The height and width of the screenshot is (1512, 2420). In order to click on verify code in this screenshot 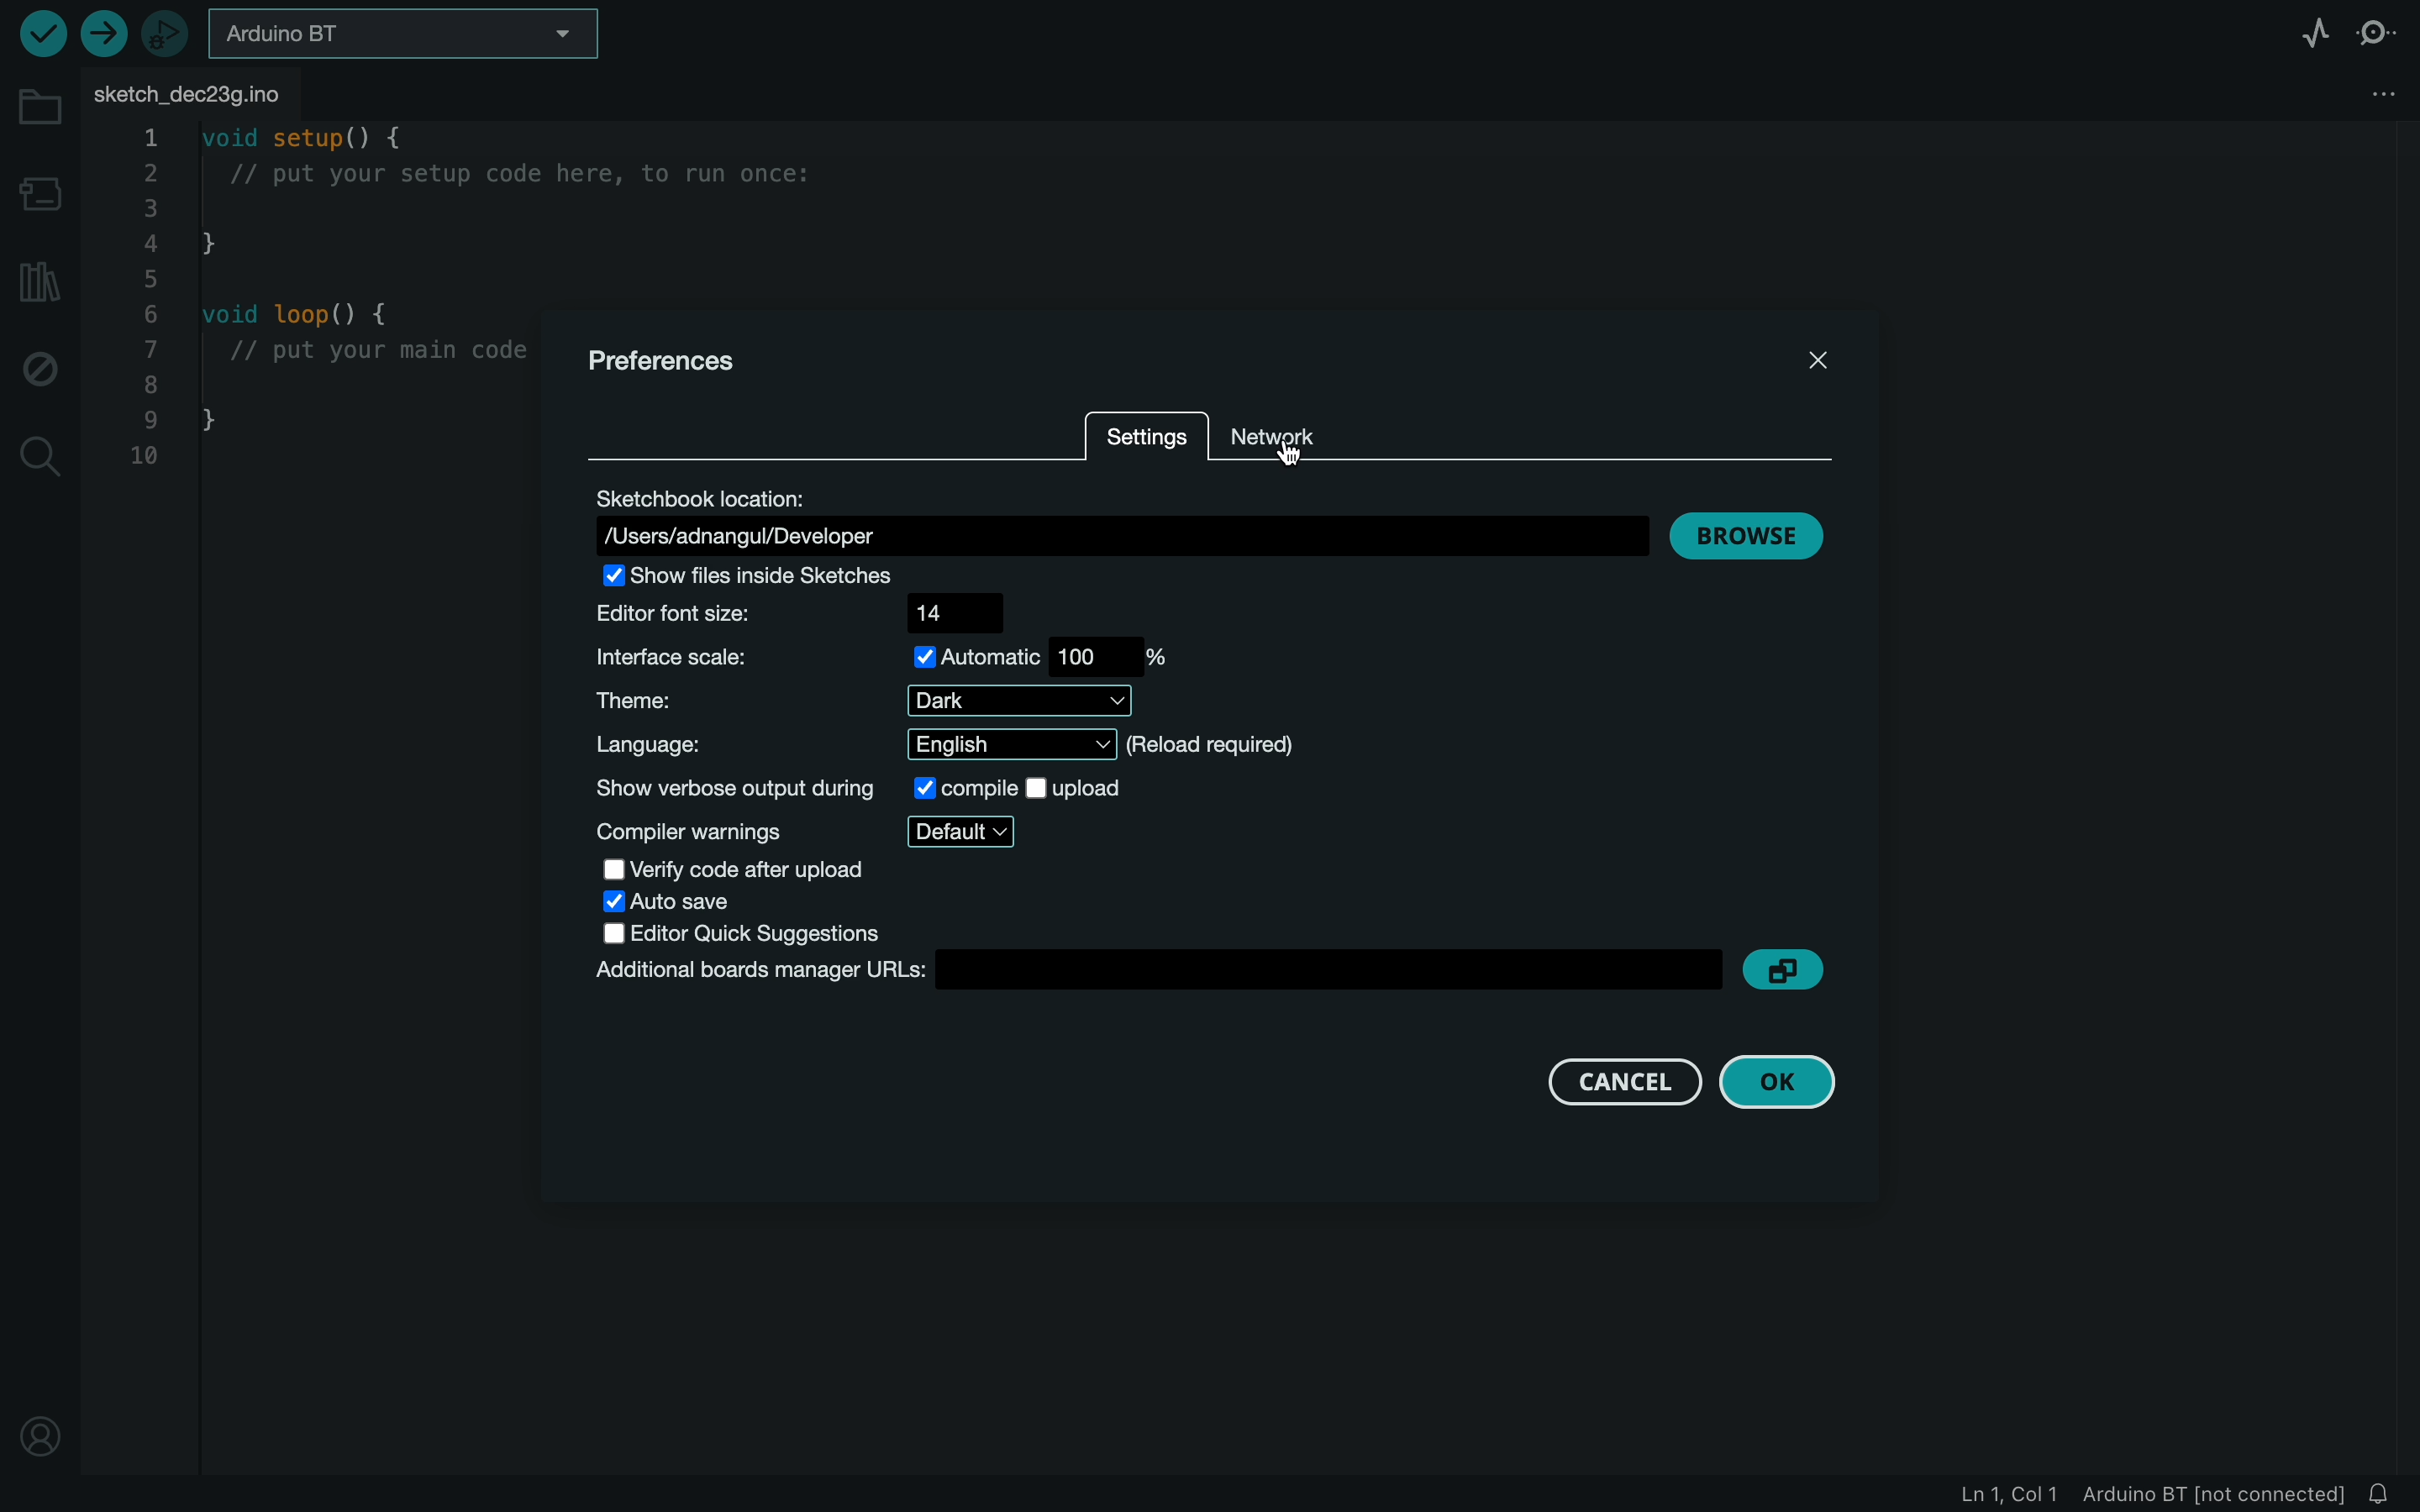, I will do `click(742, 869)`.